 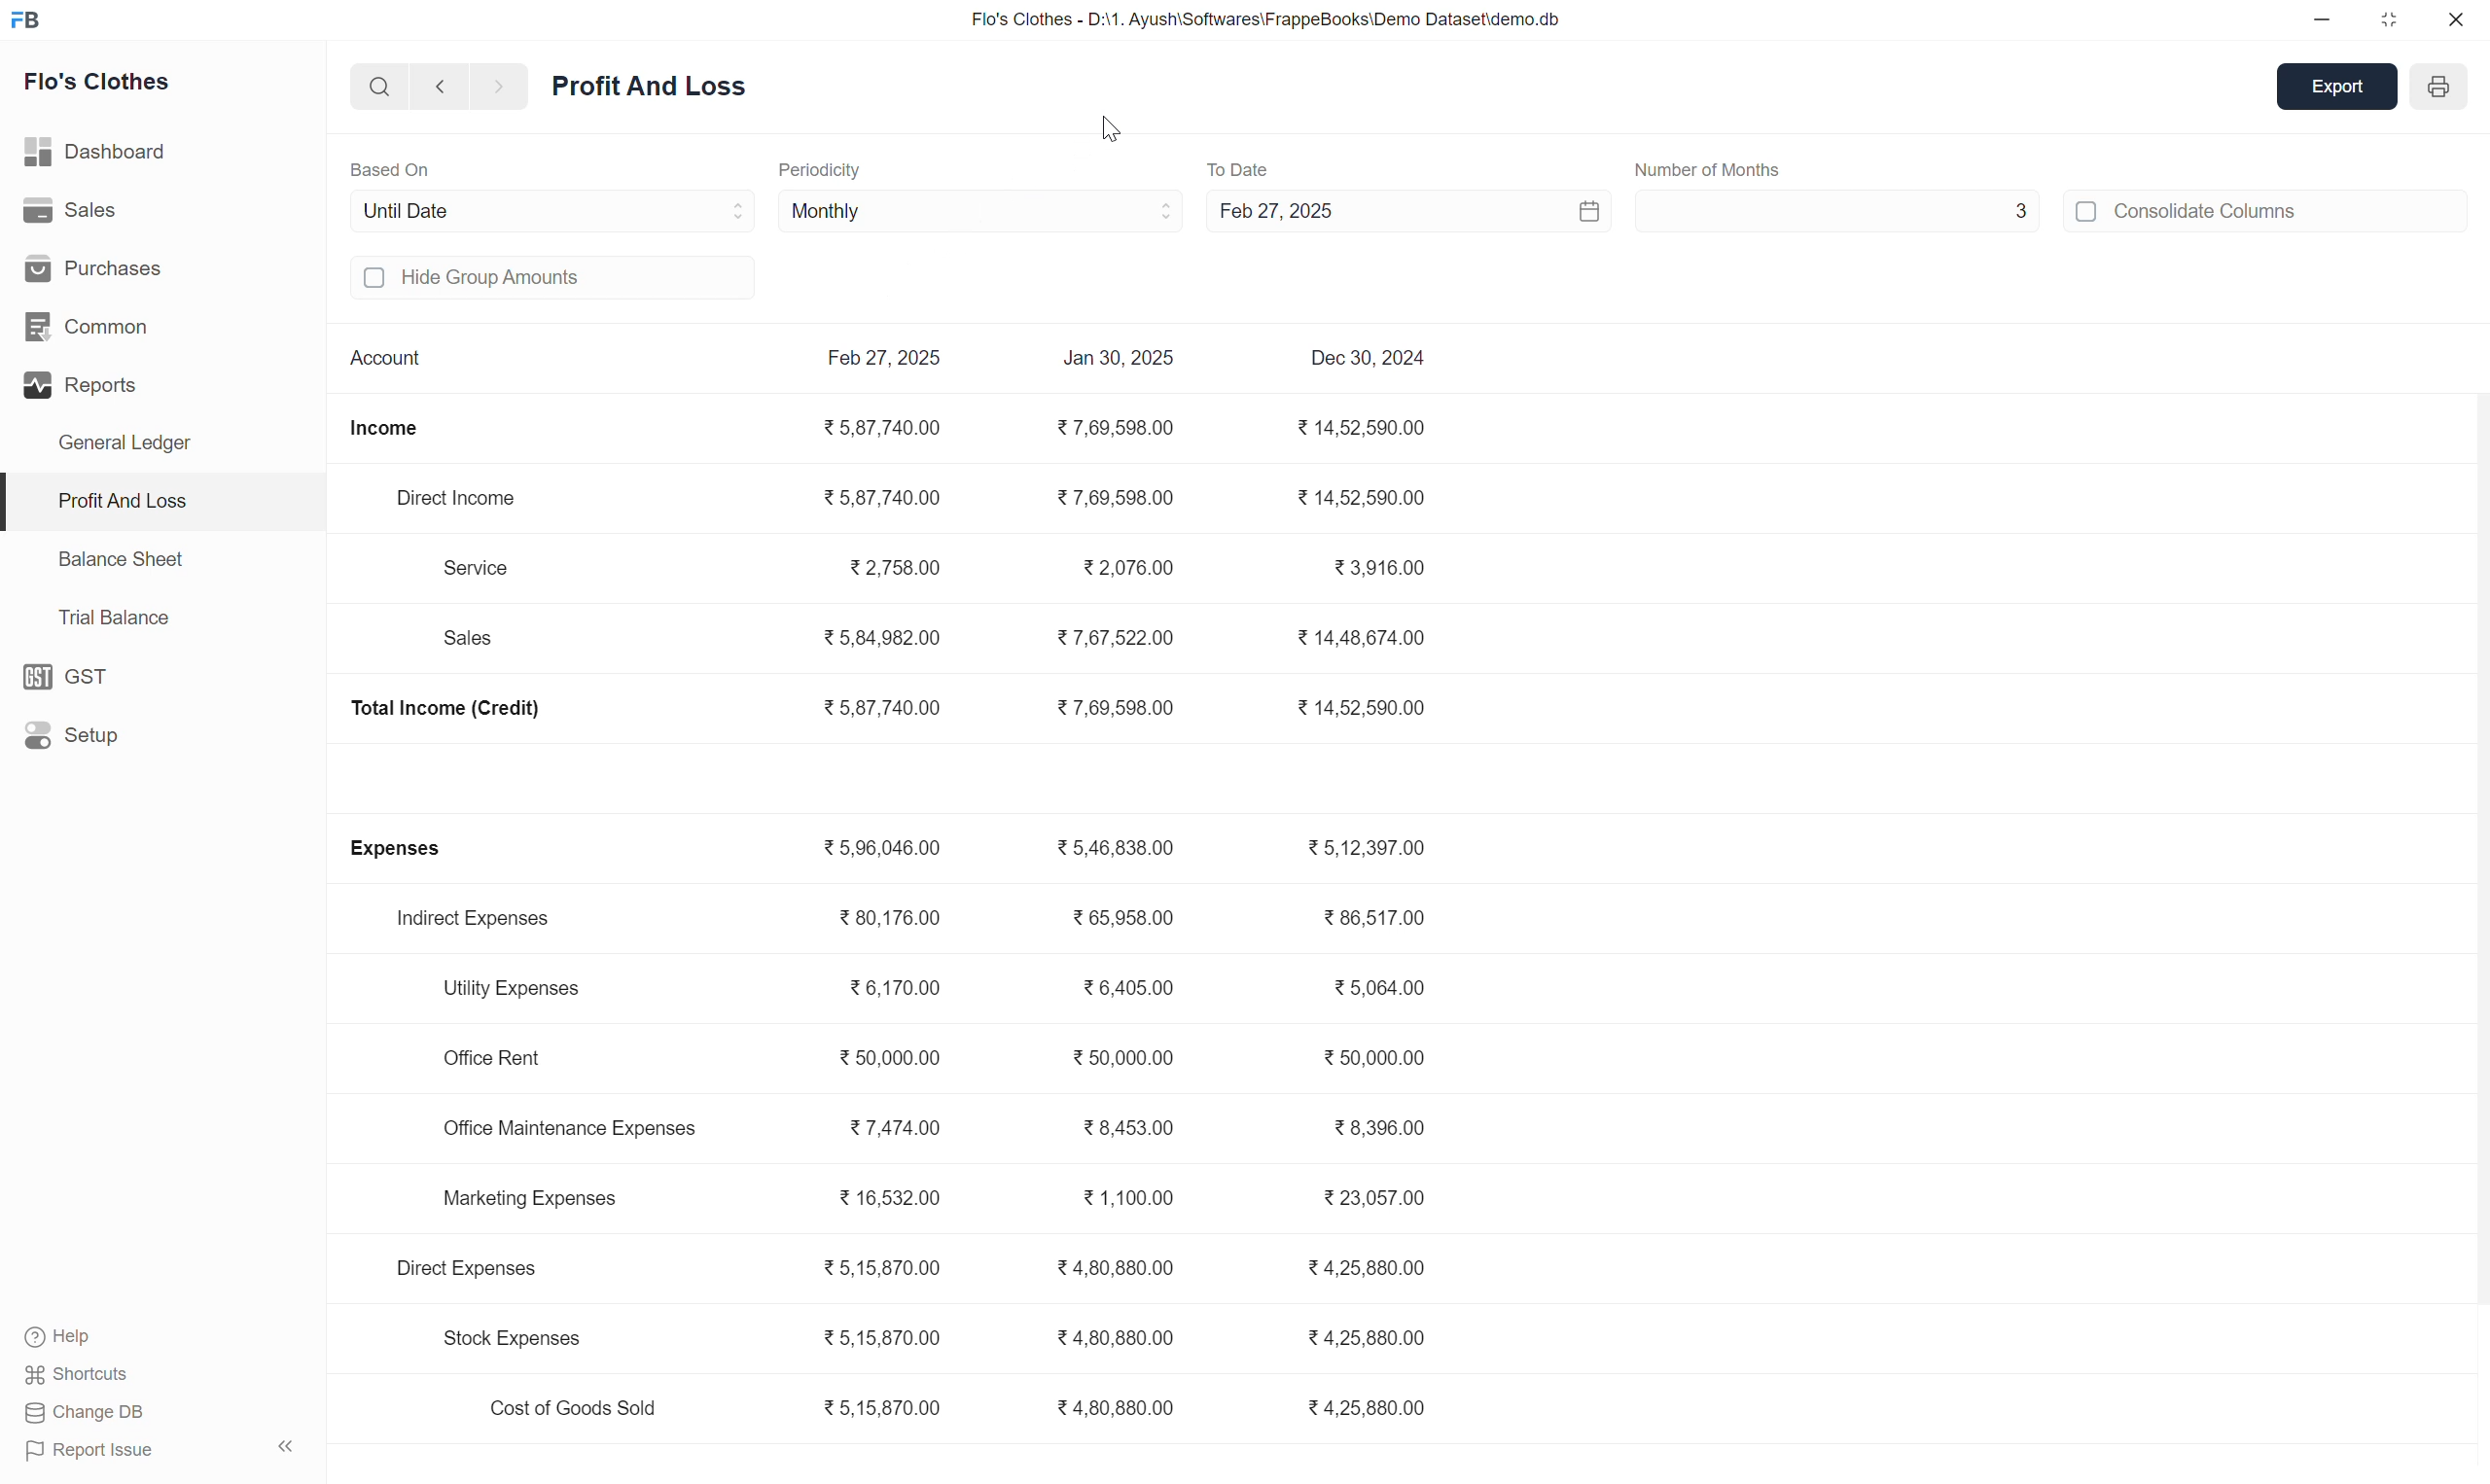 What do you see at coordinates (1114, 1344) in the screenshot?
I see `₹4,80,880.00` at bounding box center [1114, 1344].